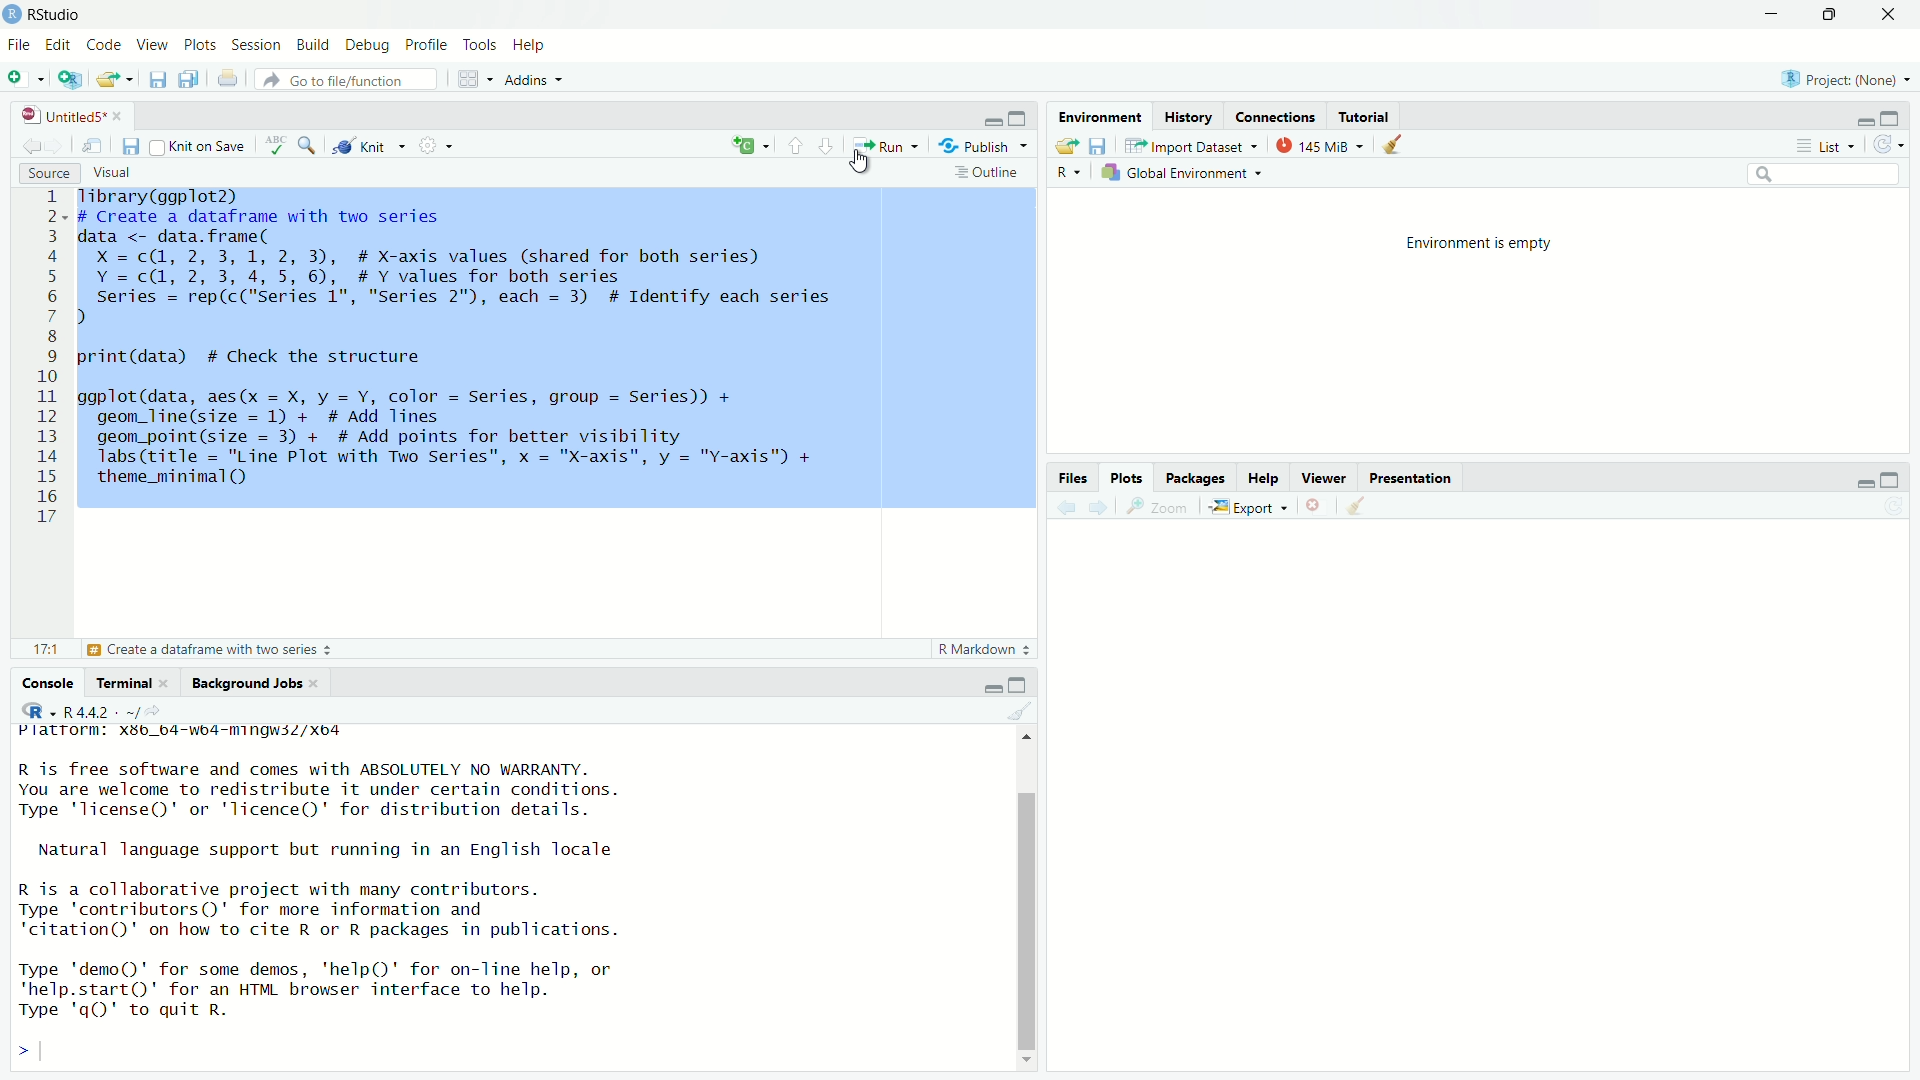  What do you see at coordinates (131, 682) in the screenshot?
I see `Terminal` at bounding box center [131, 682].